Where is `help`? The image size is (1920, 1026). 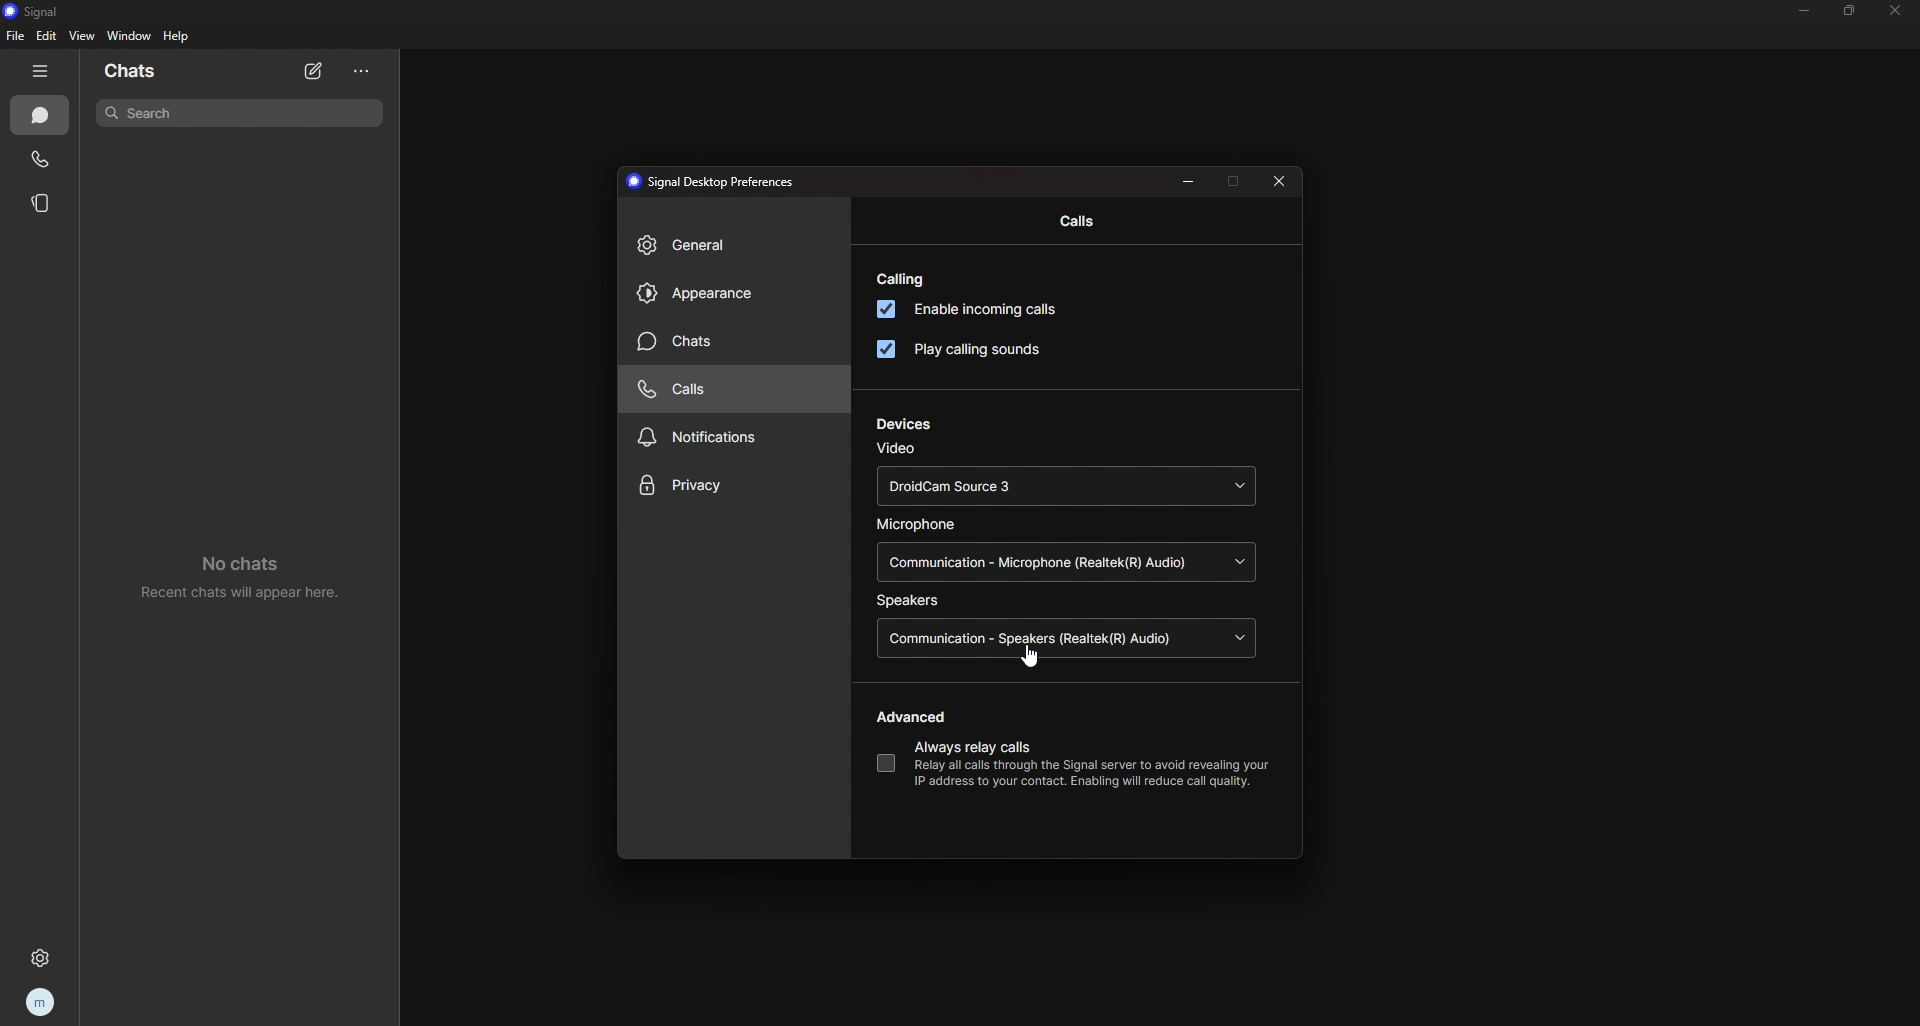 help is located at coordinates (177, 35).